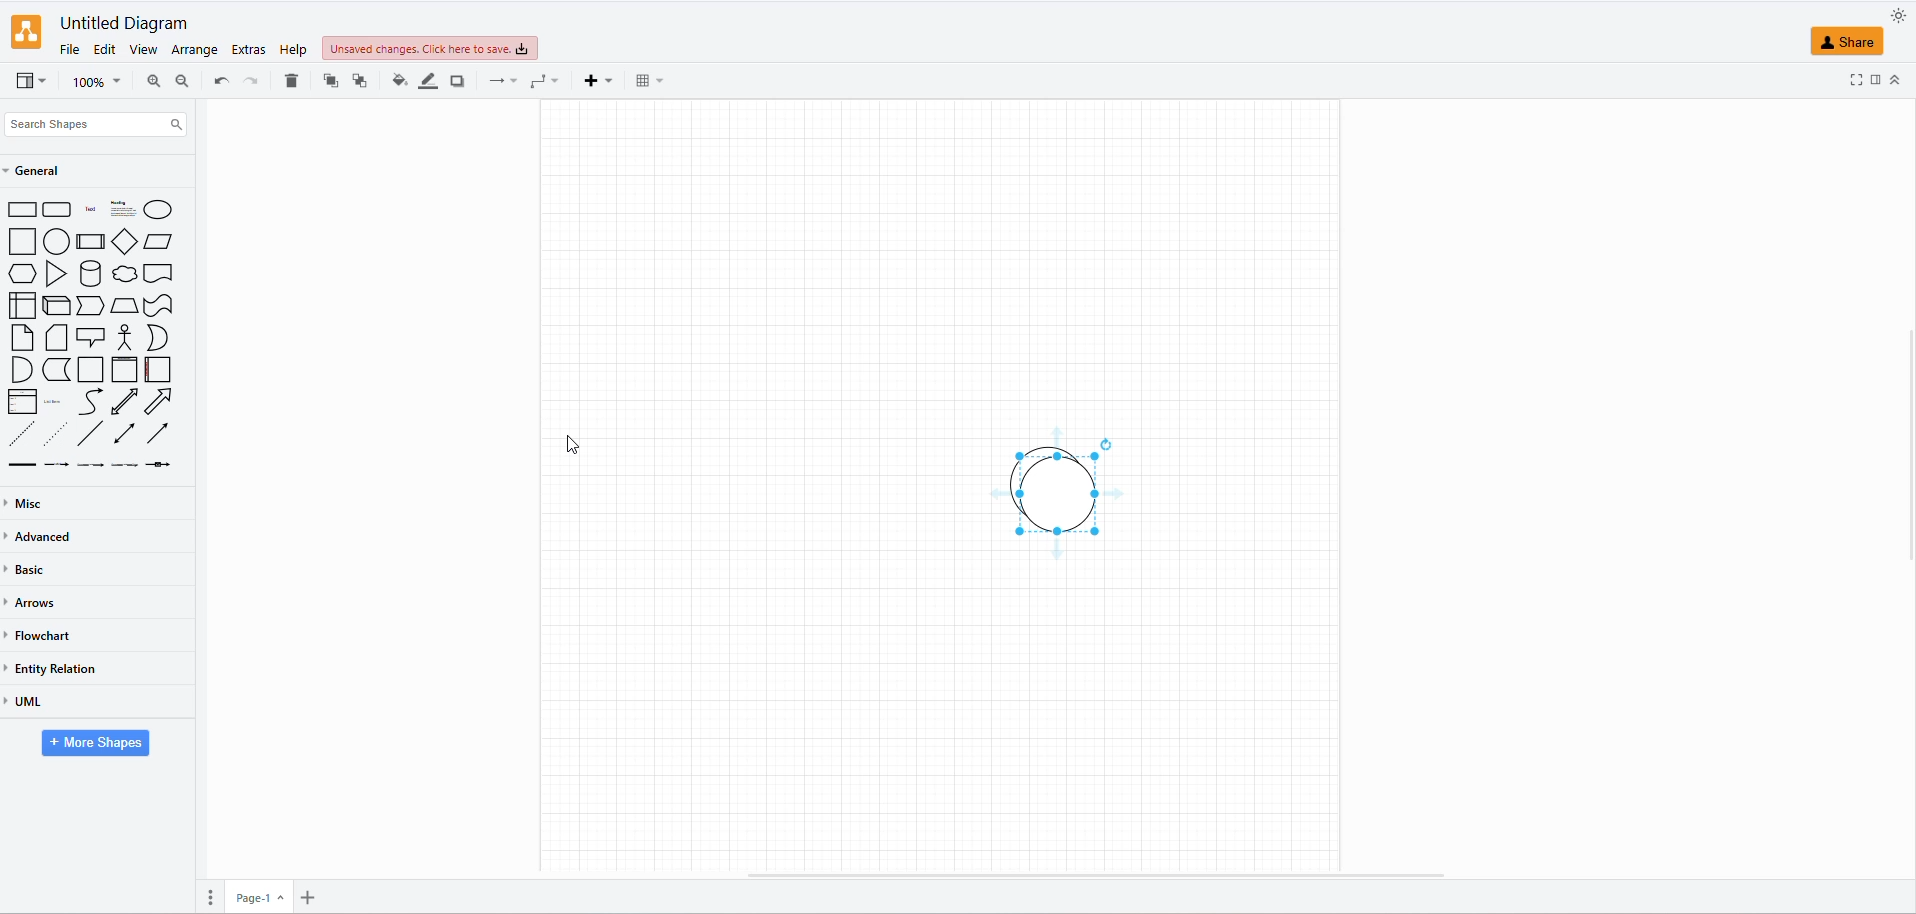 The height and width of the screenshot is (914, 1916). I want to click on LOGO, so click(26, 30).